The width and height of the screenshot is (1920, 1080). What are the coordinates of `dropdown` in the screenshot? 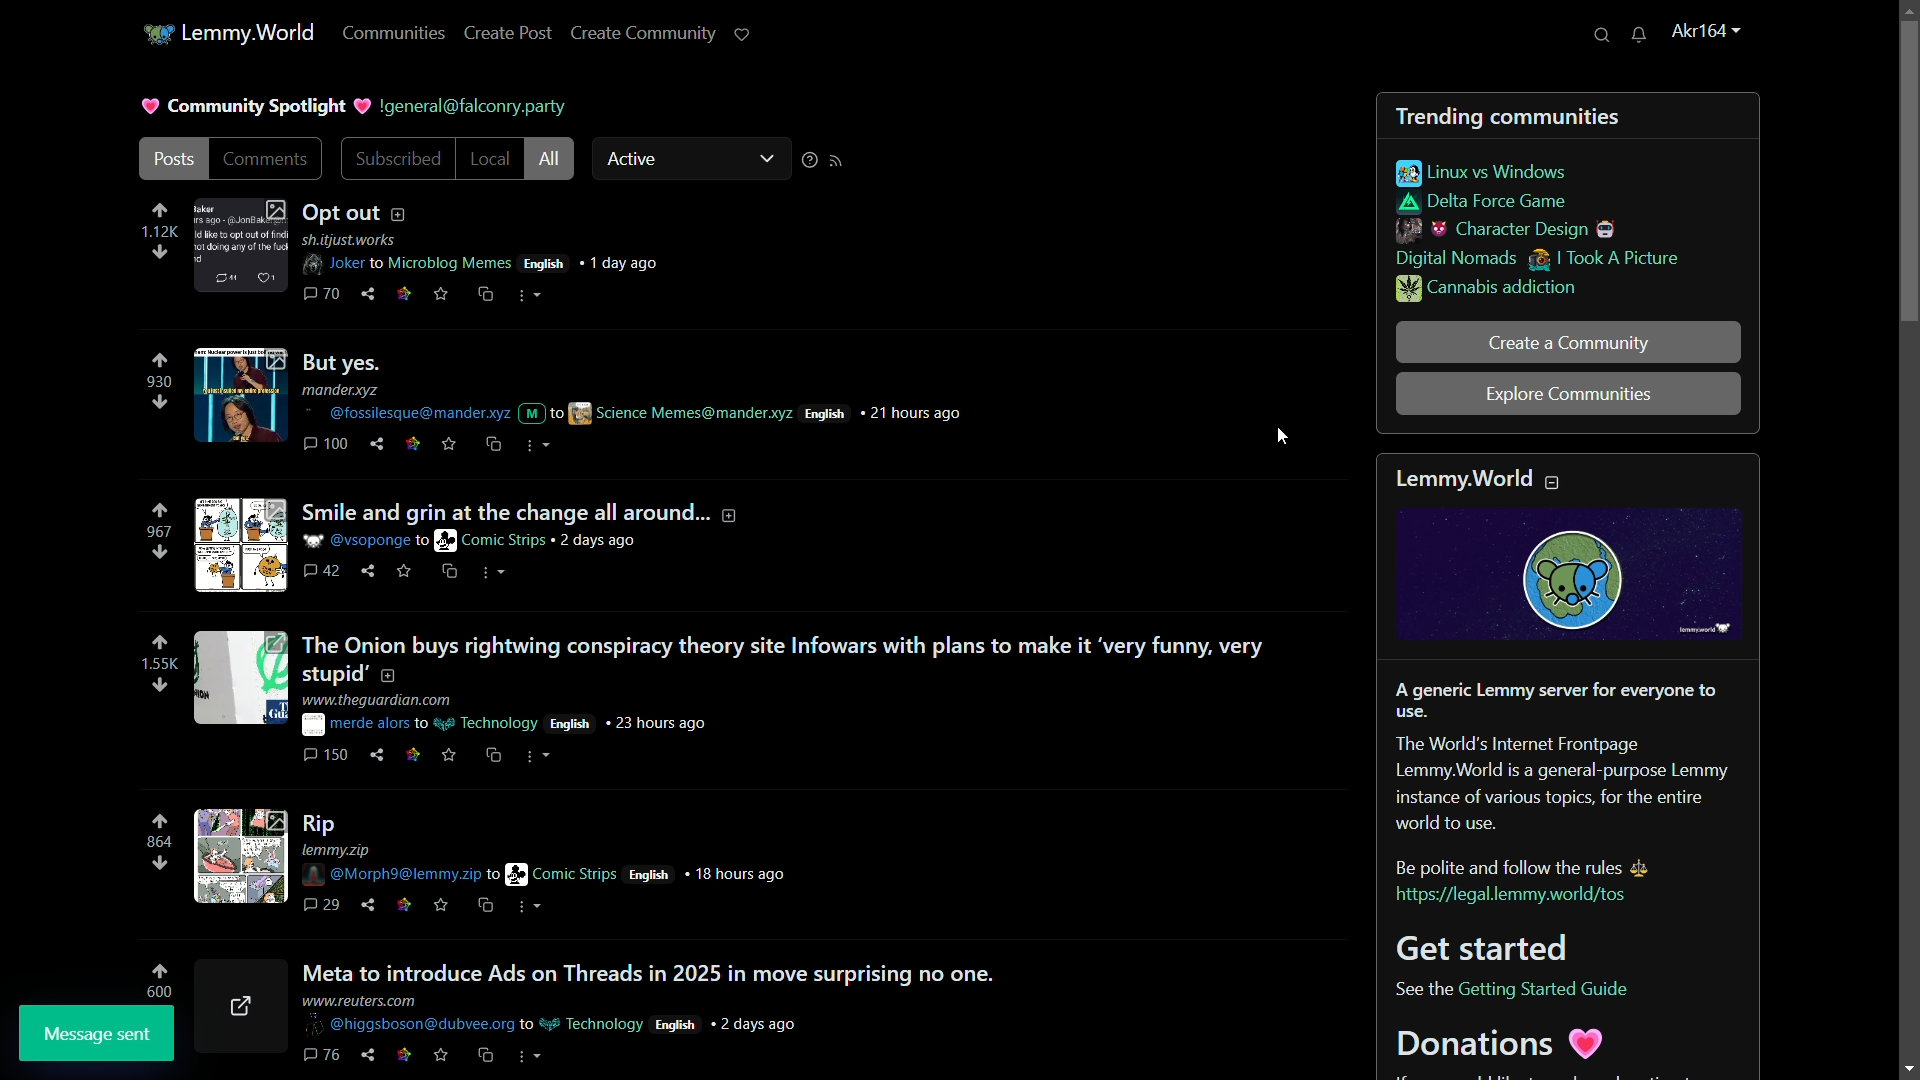 It's located at (766, 160).